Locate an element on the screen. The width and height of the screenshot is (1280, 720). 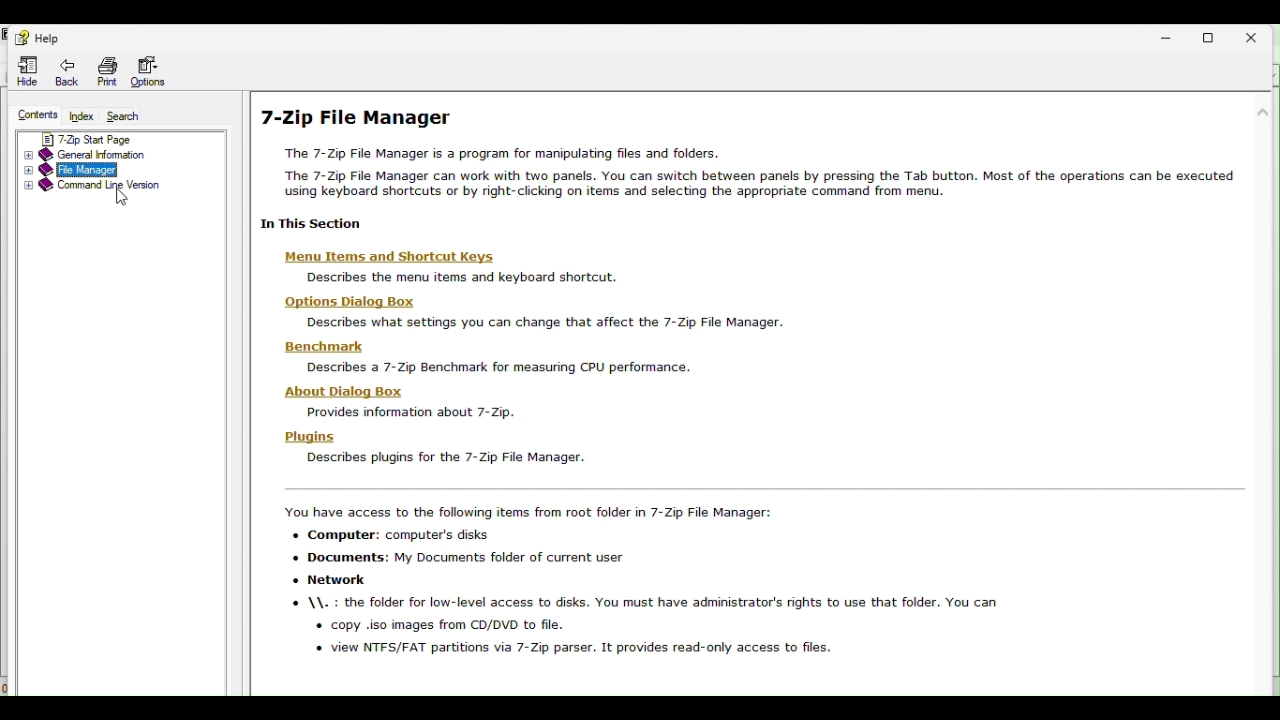
Command line version is located at coordinates (109, 188).